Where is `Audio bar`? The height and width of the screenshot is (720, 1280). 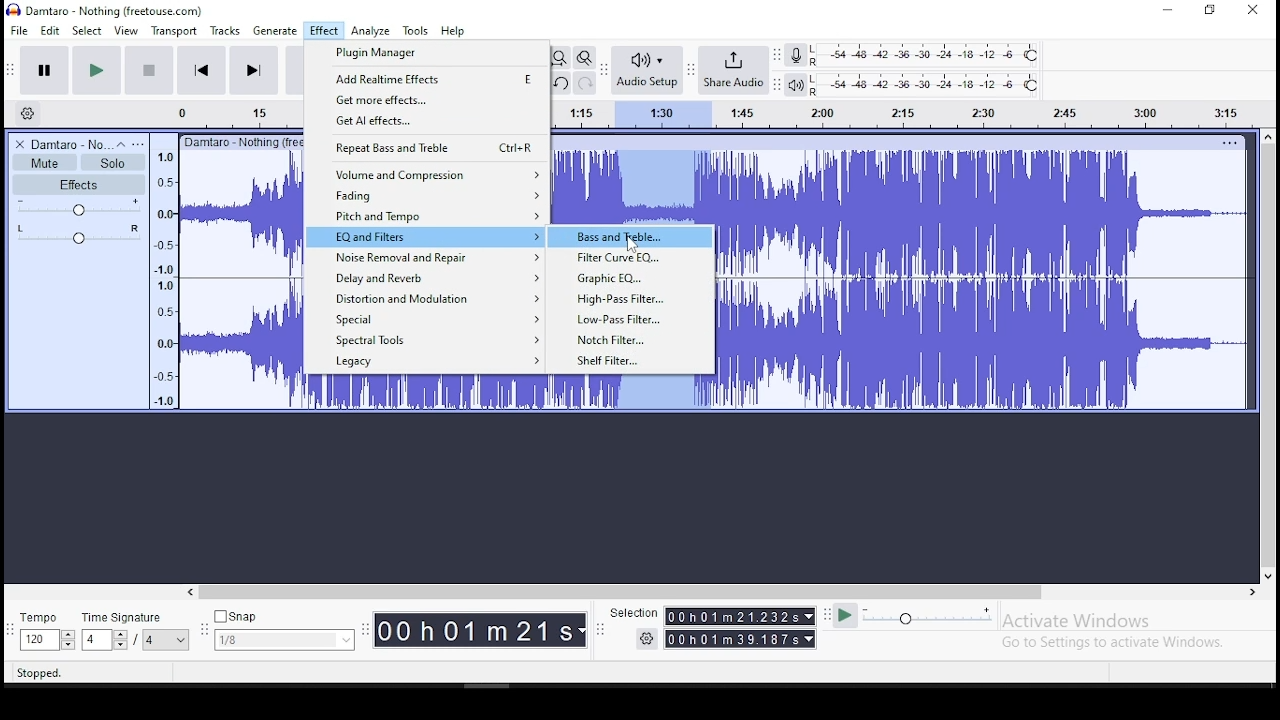
Audio bar is located at coordinates (911, 111).